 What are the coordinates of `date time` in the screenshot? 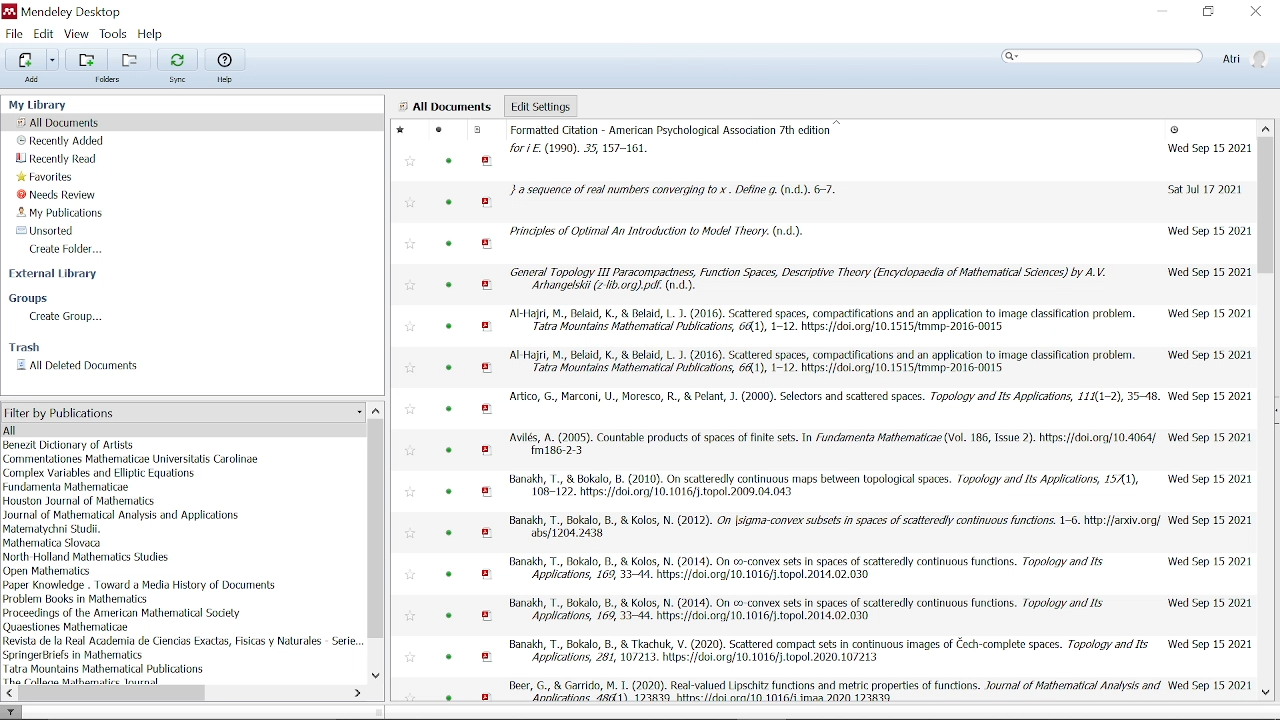 It's located at (1210, 436).